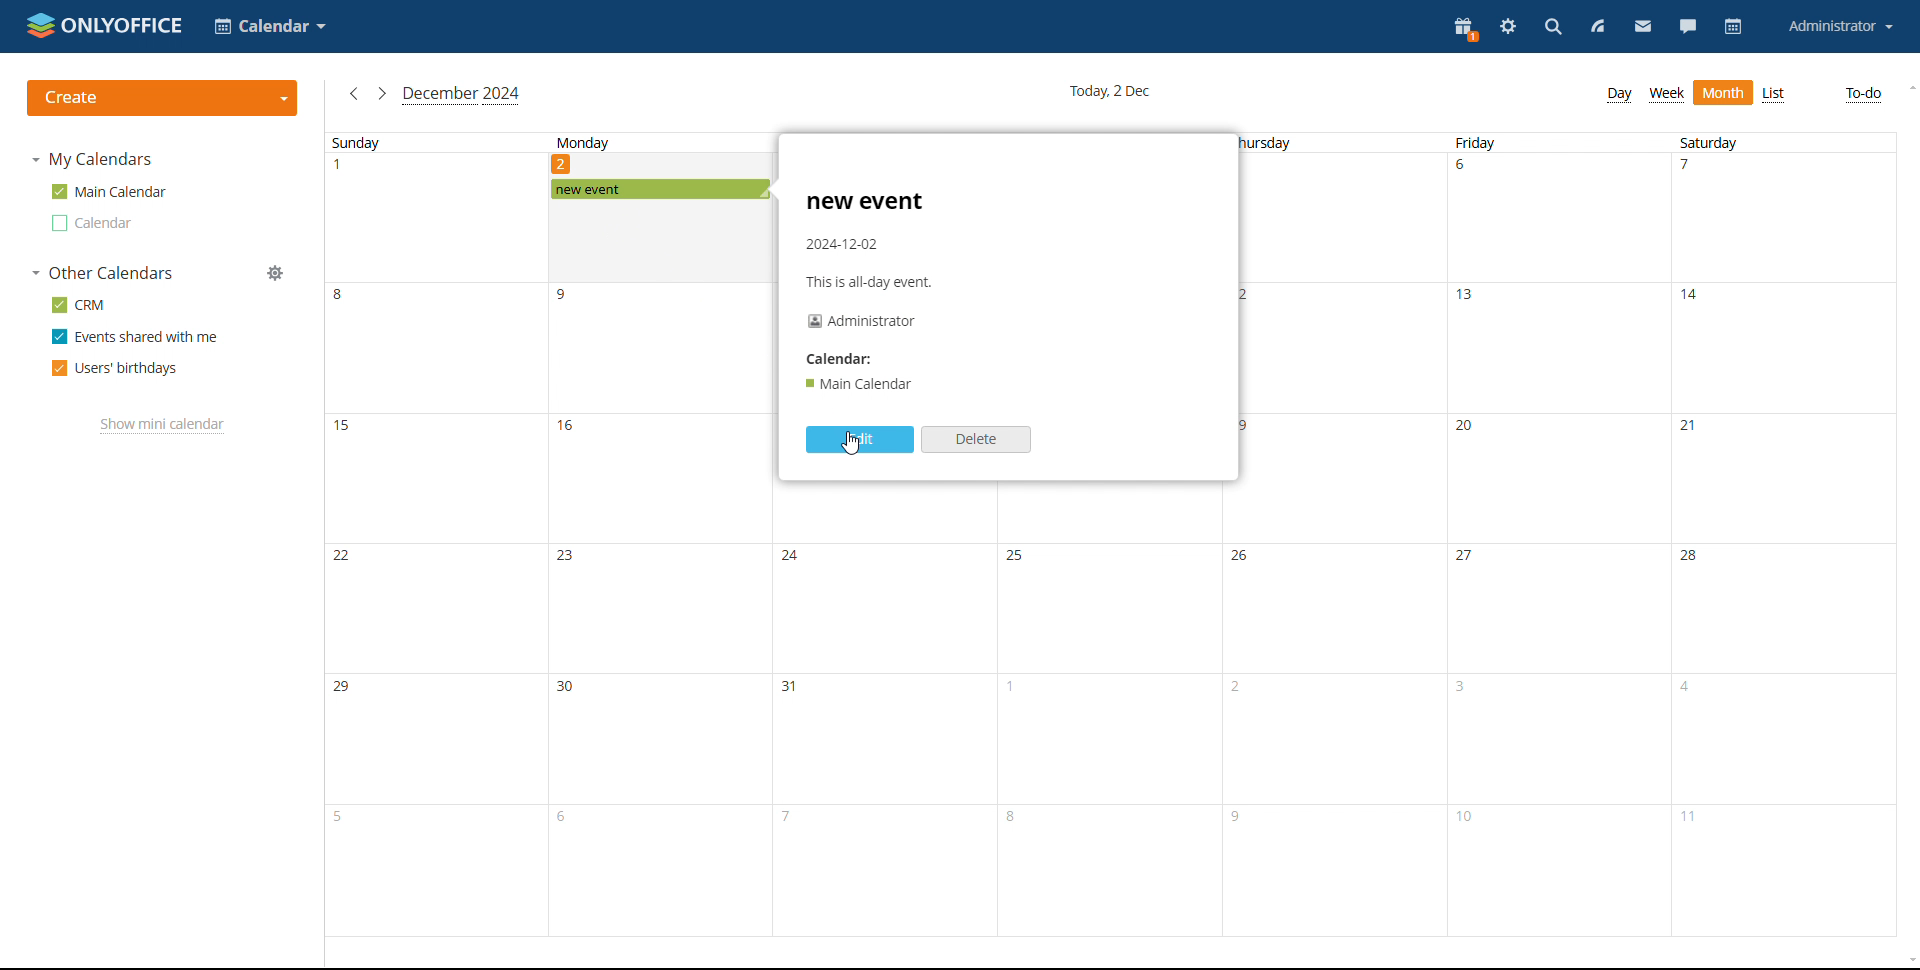 The width and height of the screenshot is (1920, 970). What do you see at coordinates (352, 94) in the screenshot?
I see `previous month` at bounding box center [352, 94].